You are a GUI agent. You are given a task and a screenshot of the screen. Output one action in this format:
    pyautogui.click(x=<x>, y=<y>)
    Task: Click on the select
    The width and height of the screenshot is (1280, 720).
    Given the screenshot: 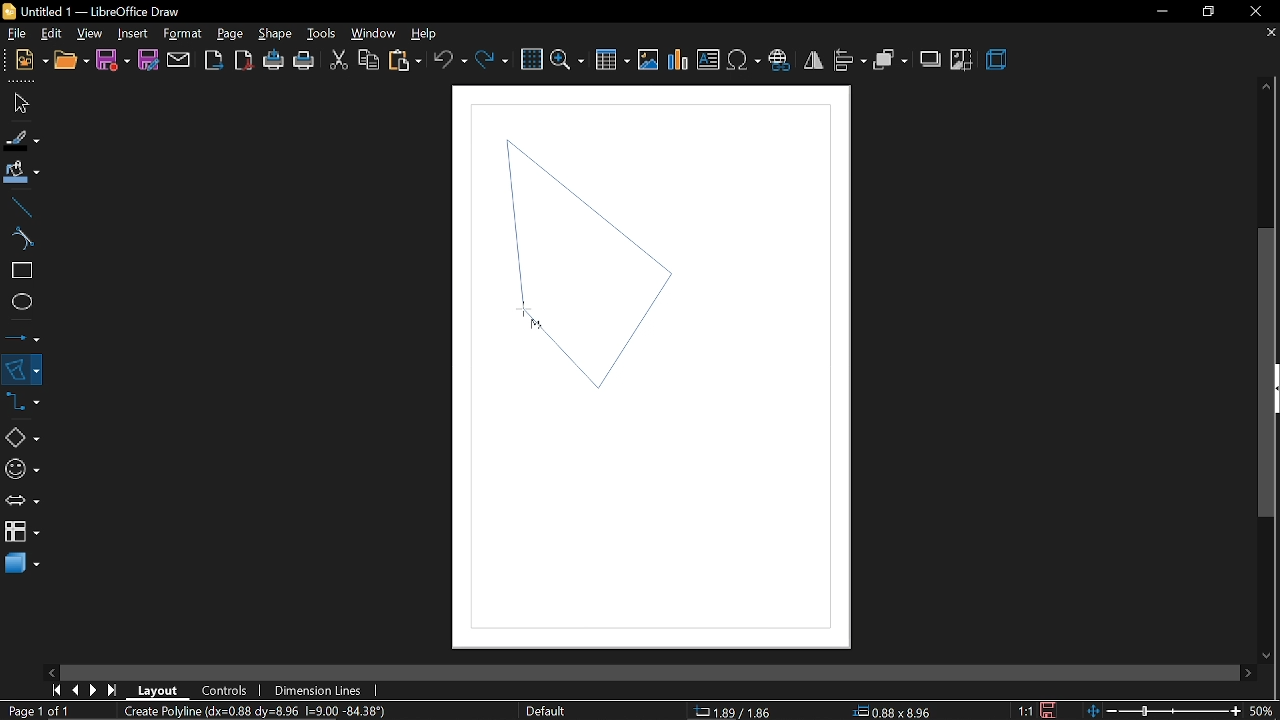 What is the action you would take?
    pyautogui.click(x=18, y=103)
    